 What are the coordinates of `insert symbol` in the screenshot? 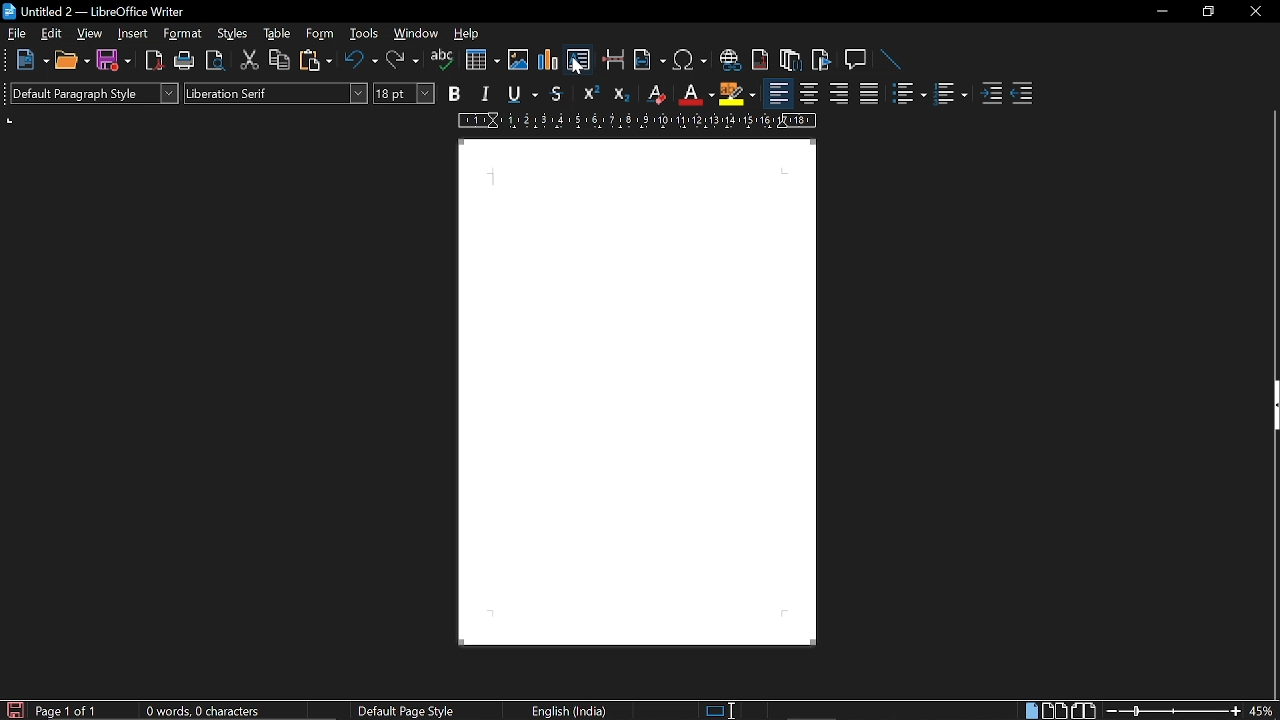 It's located at (690, 63).